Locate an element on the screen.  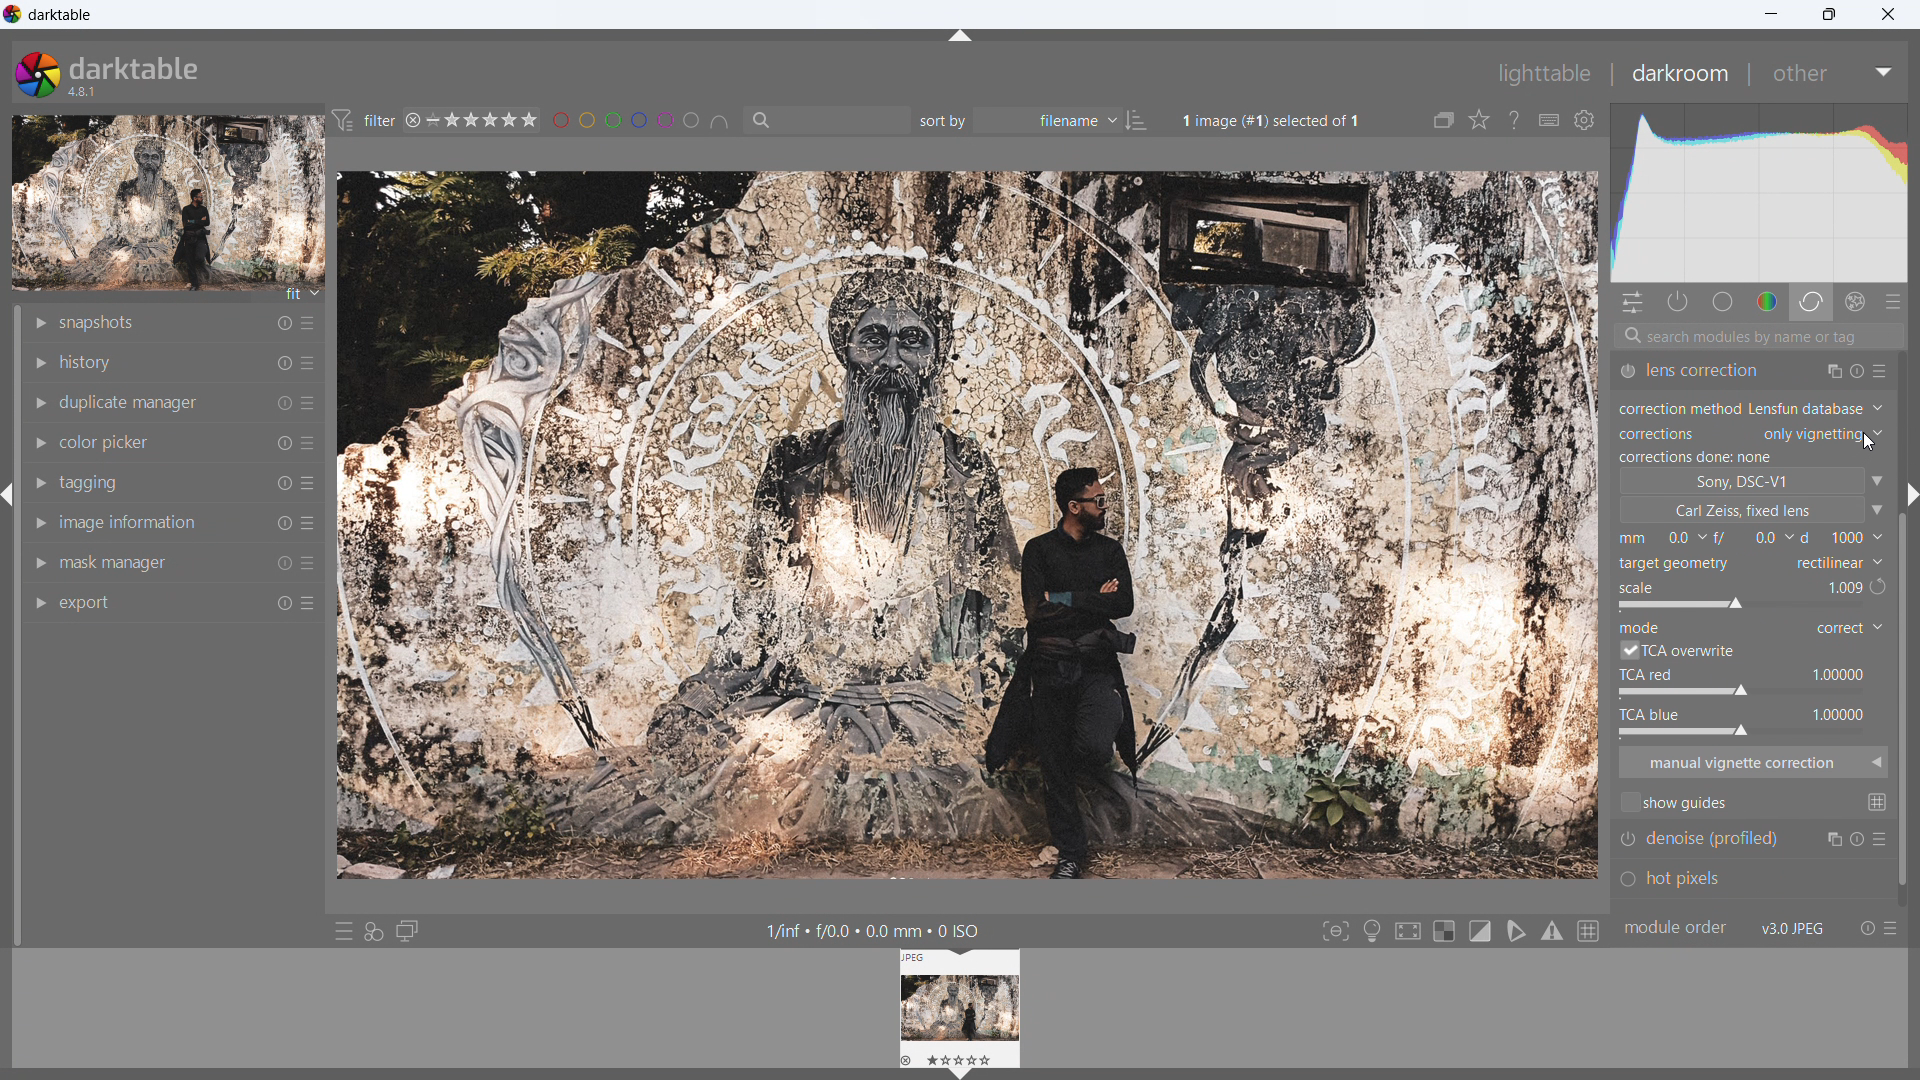
scroll bar is located at coordinates (1908, 628).